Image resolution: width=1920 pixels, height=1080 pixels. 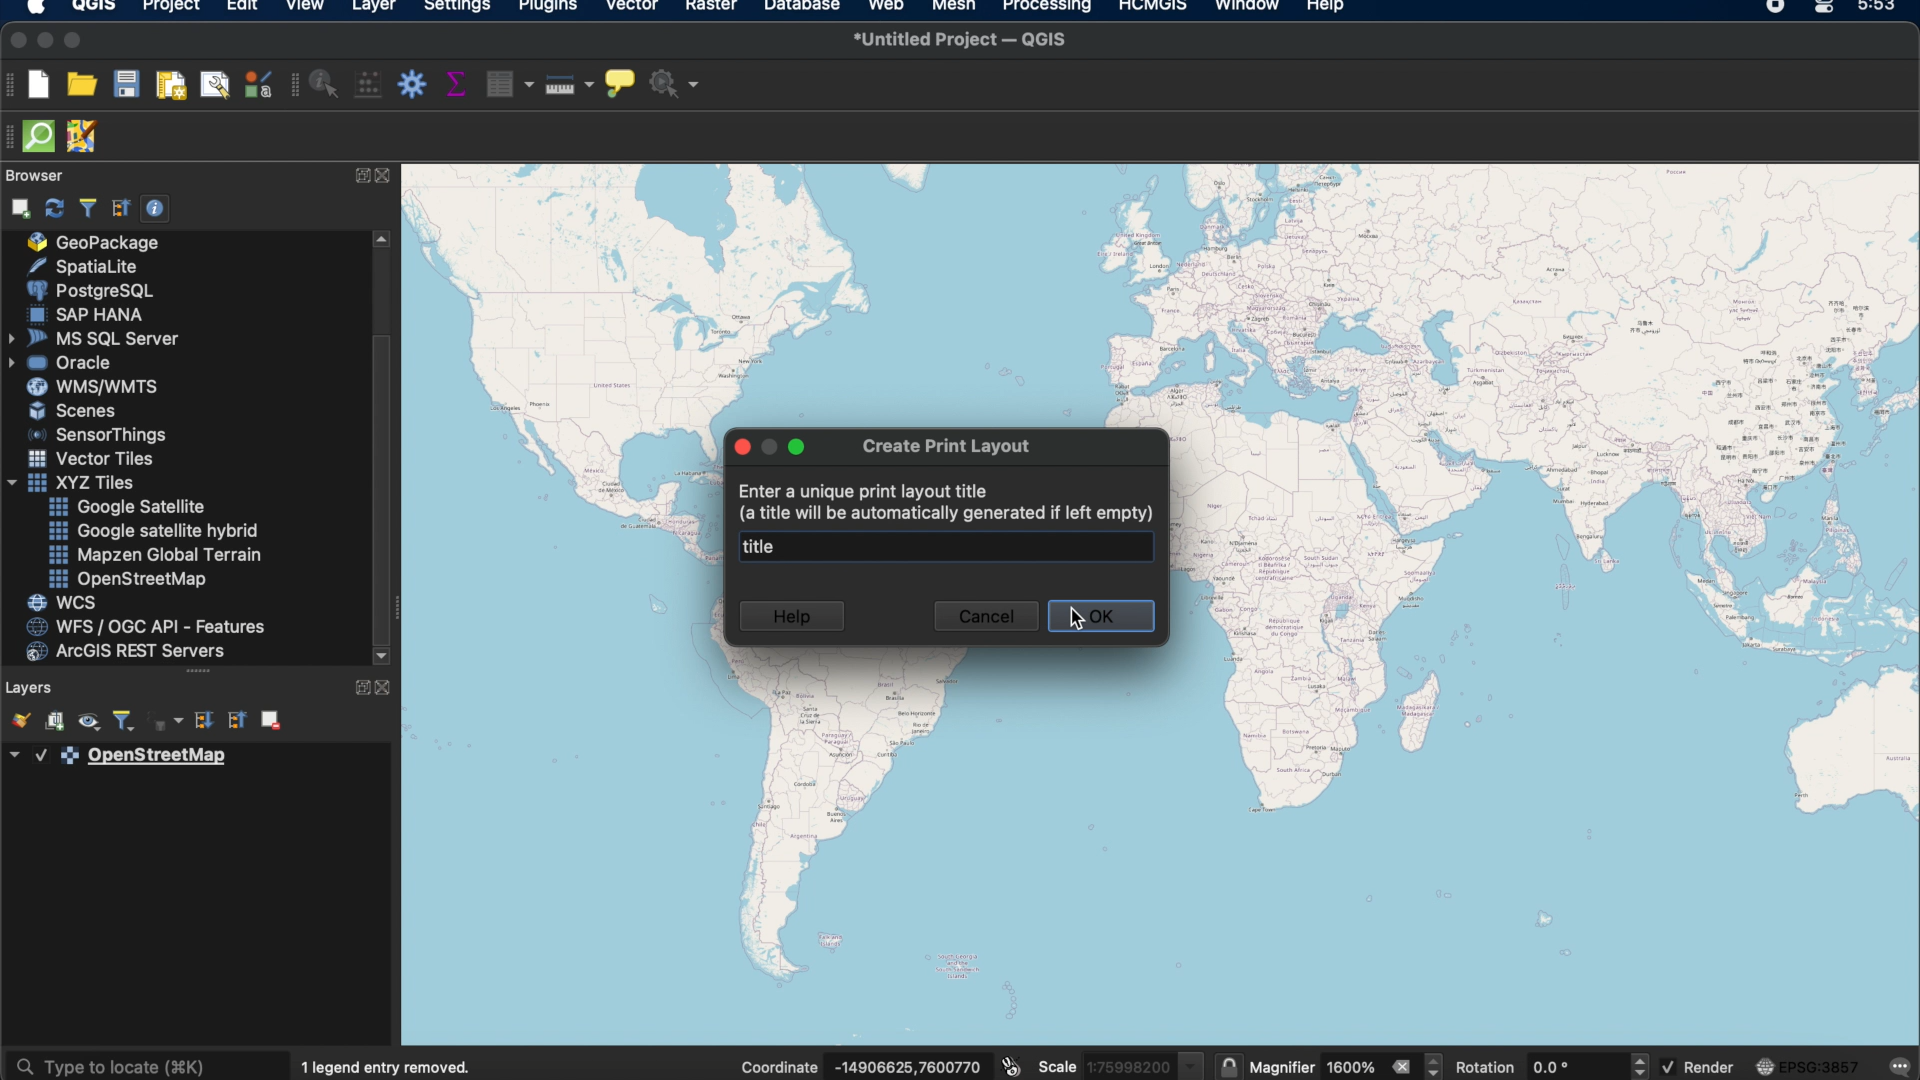 What do you see at coordinates (122, 722) in the screenshot?
I see `filter legend` at bounding box center [122, 722].